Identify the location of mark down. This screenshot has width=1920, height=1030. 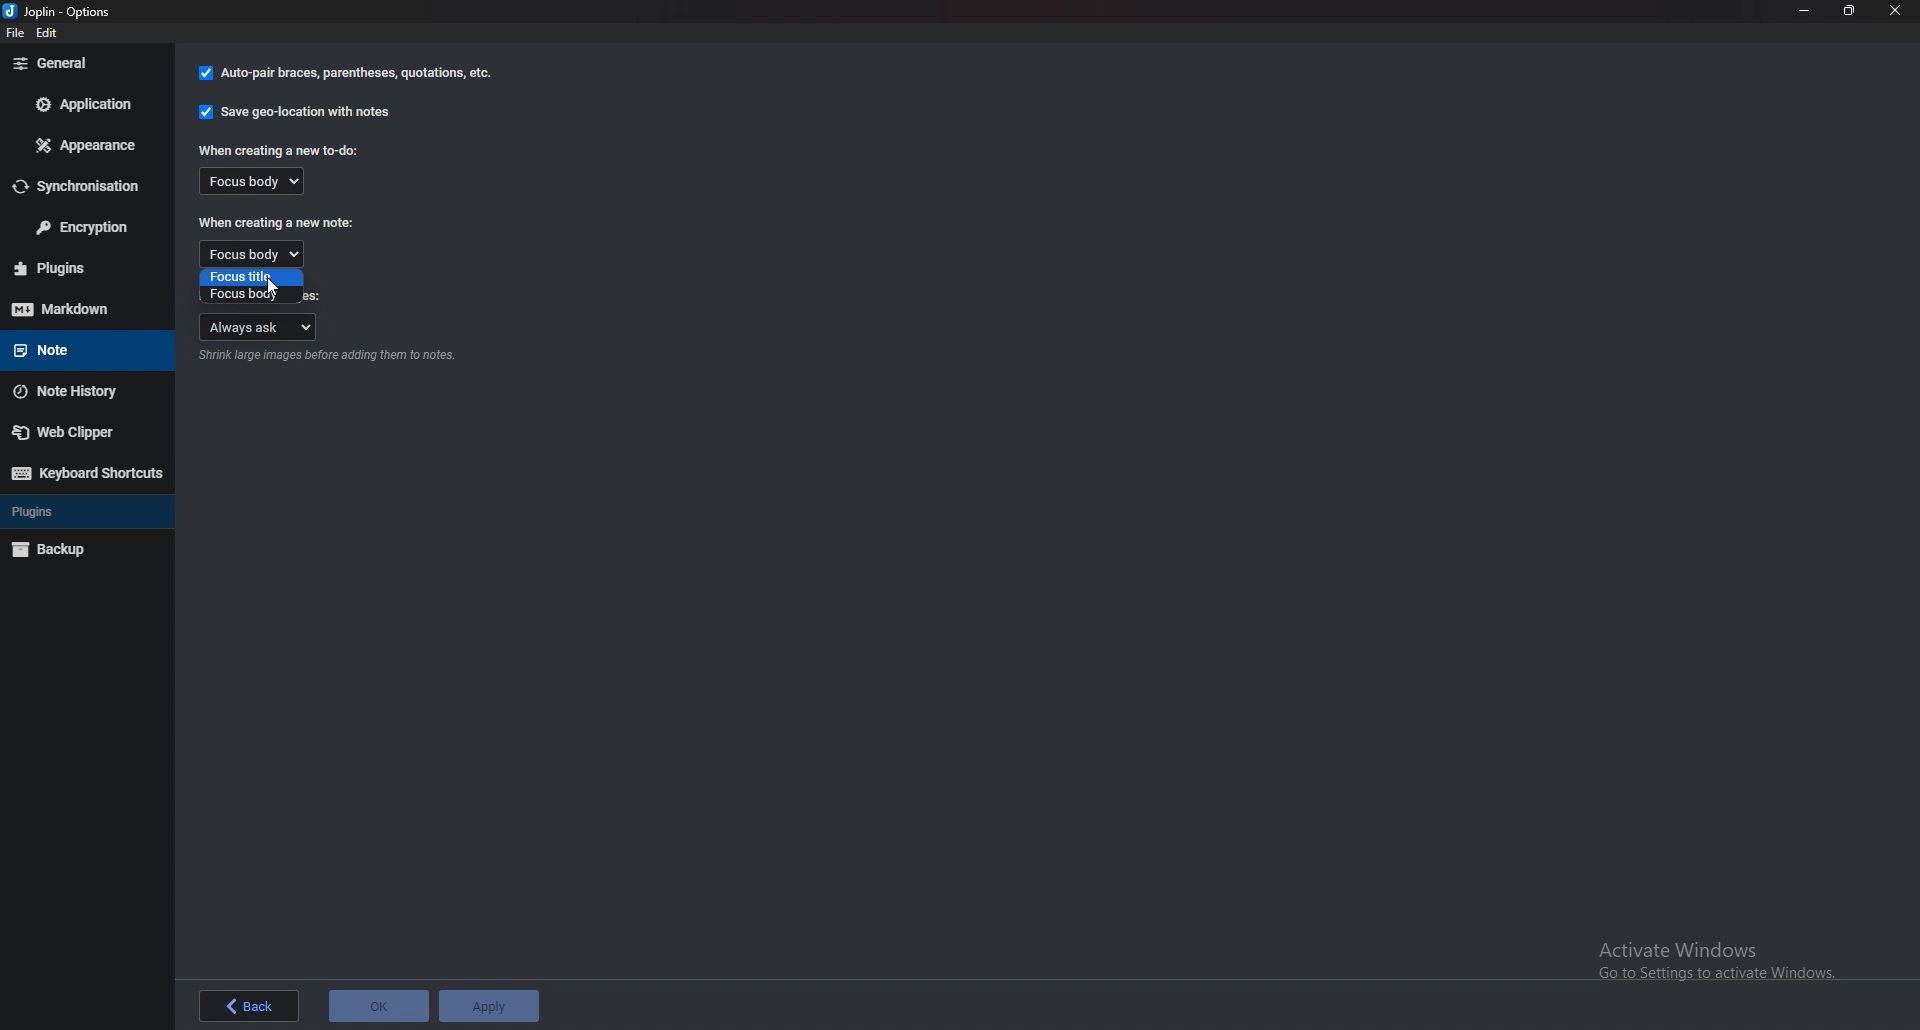
(84, 308).